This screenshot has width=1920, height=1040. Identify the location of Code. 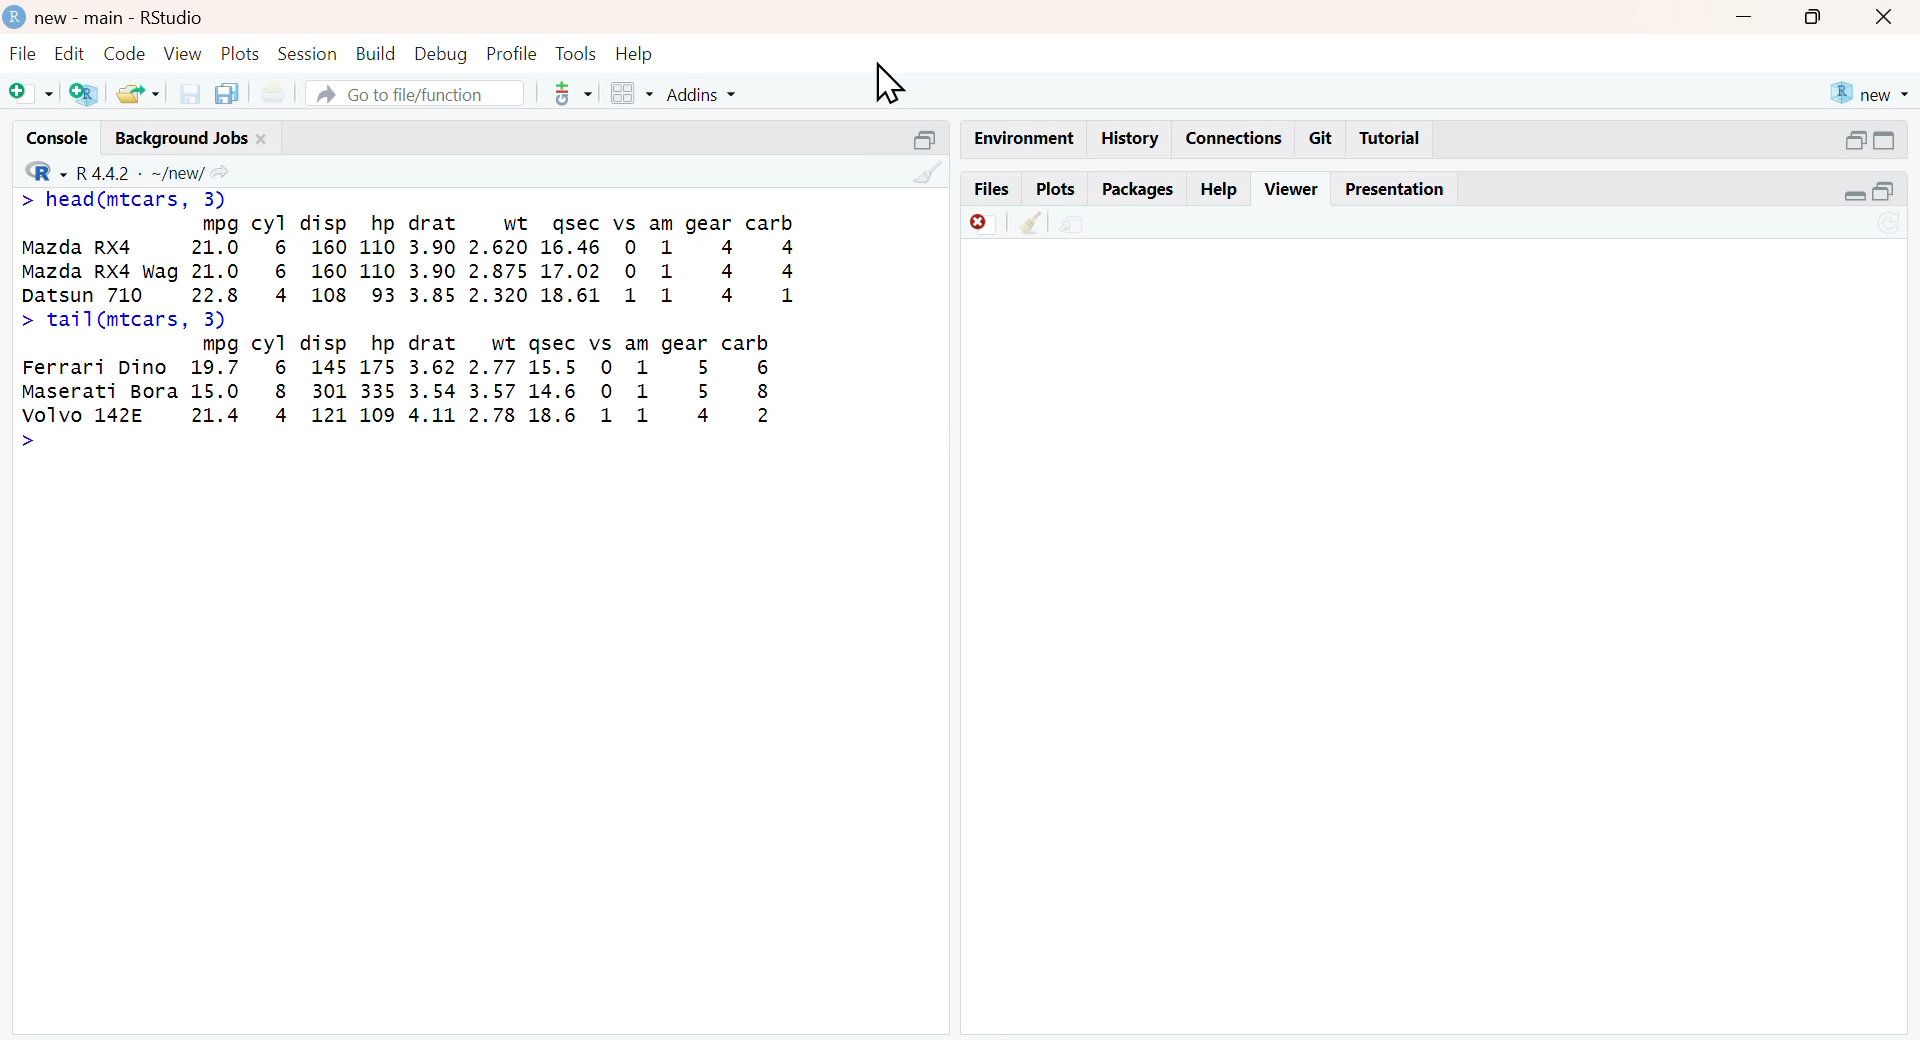
(122, 52).